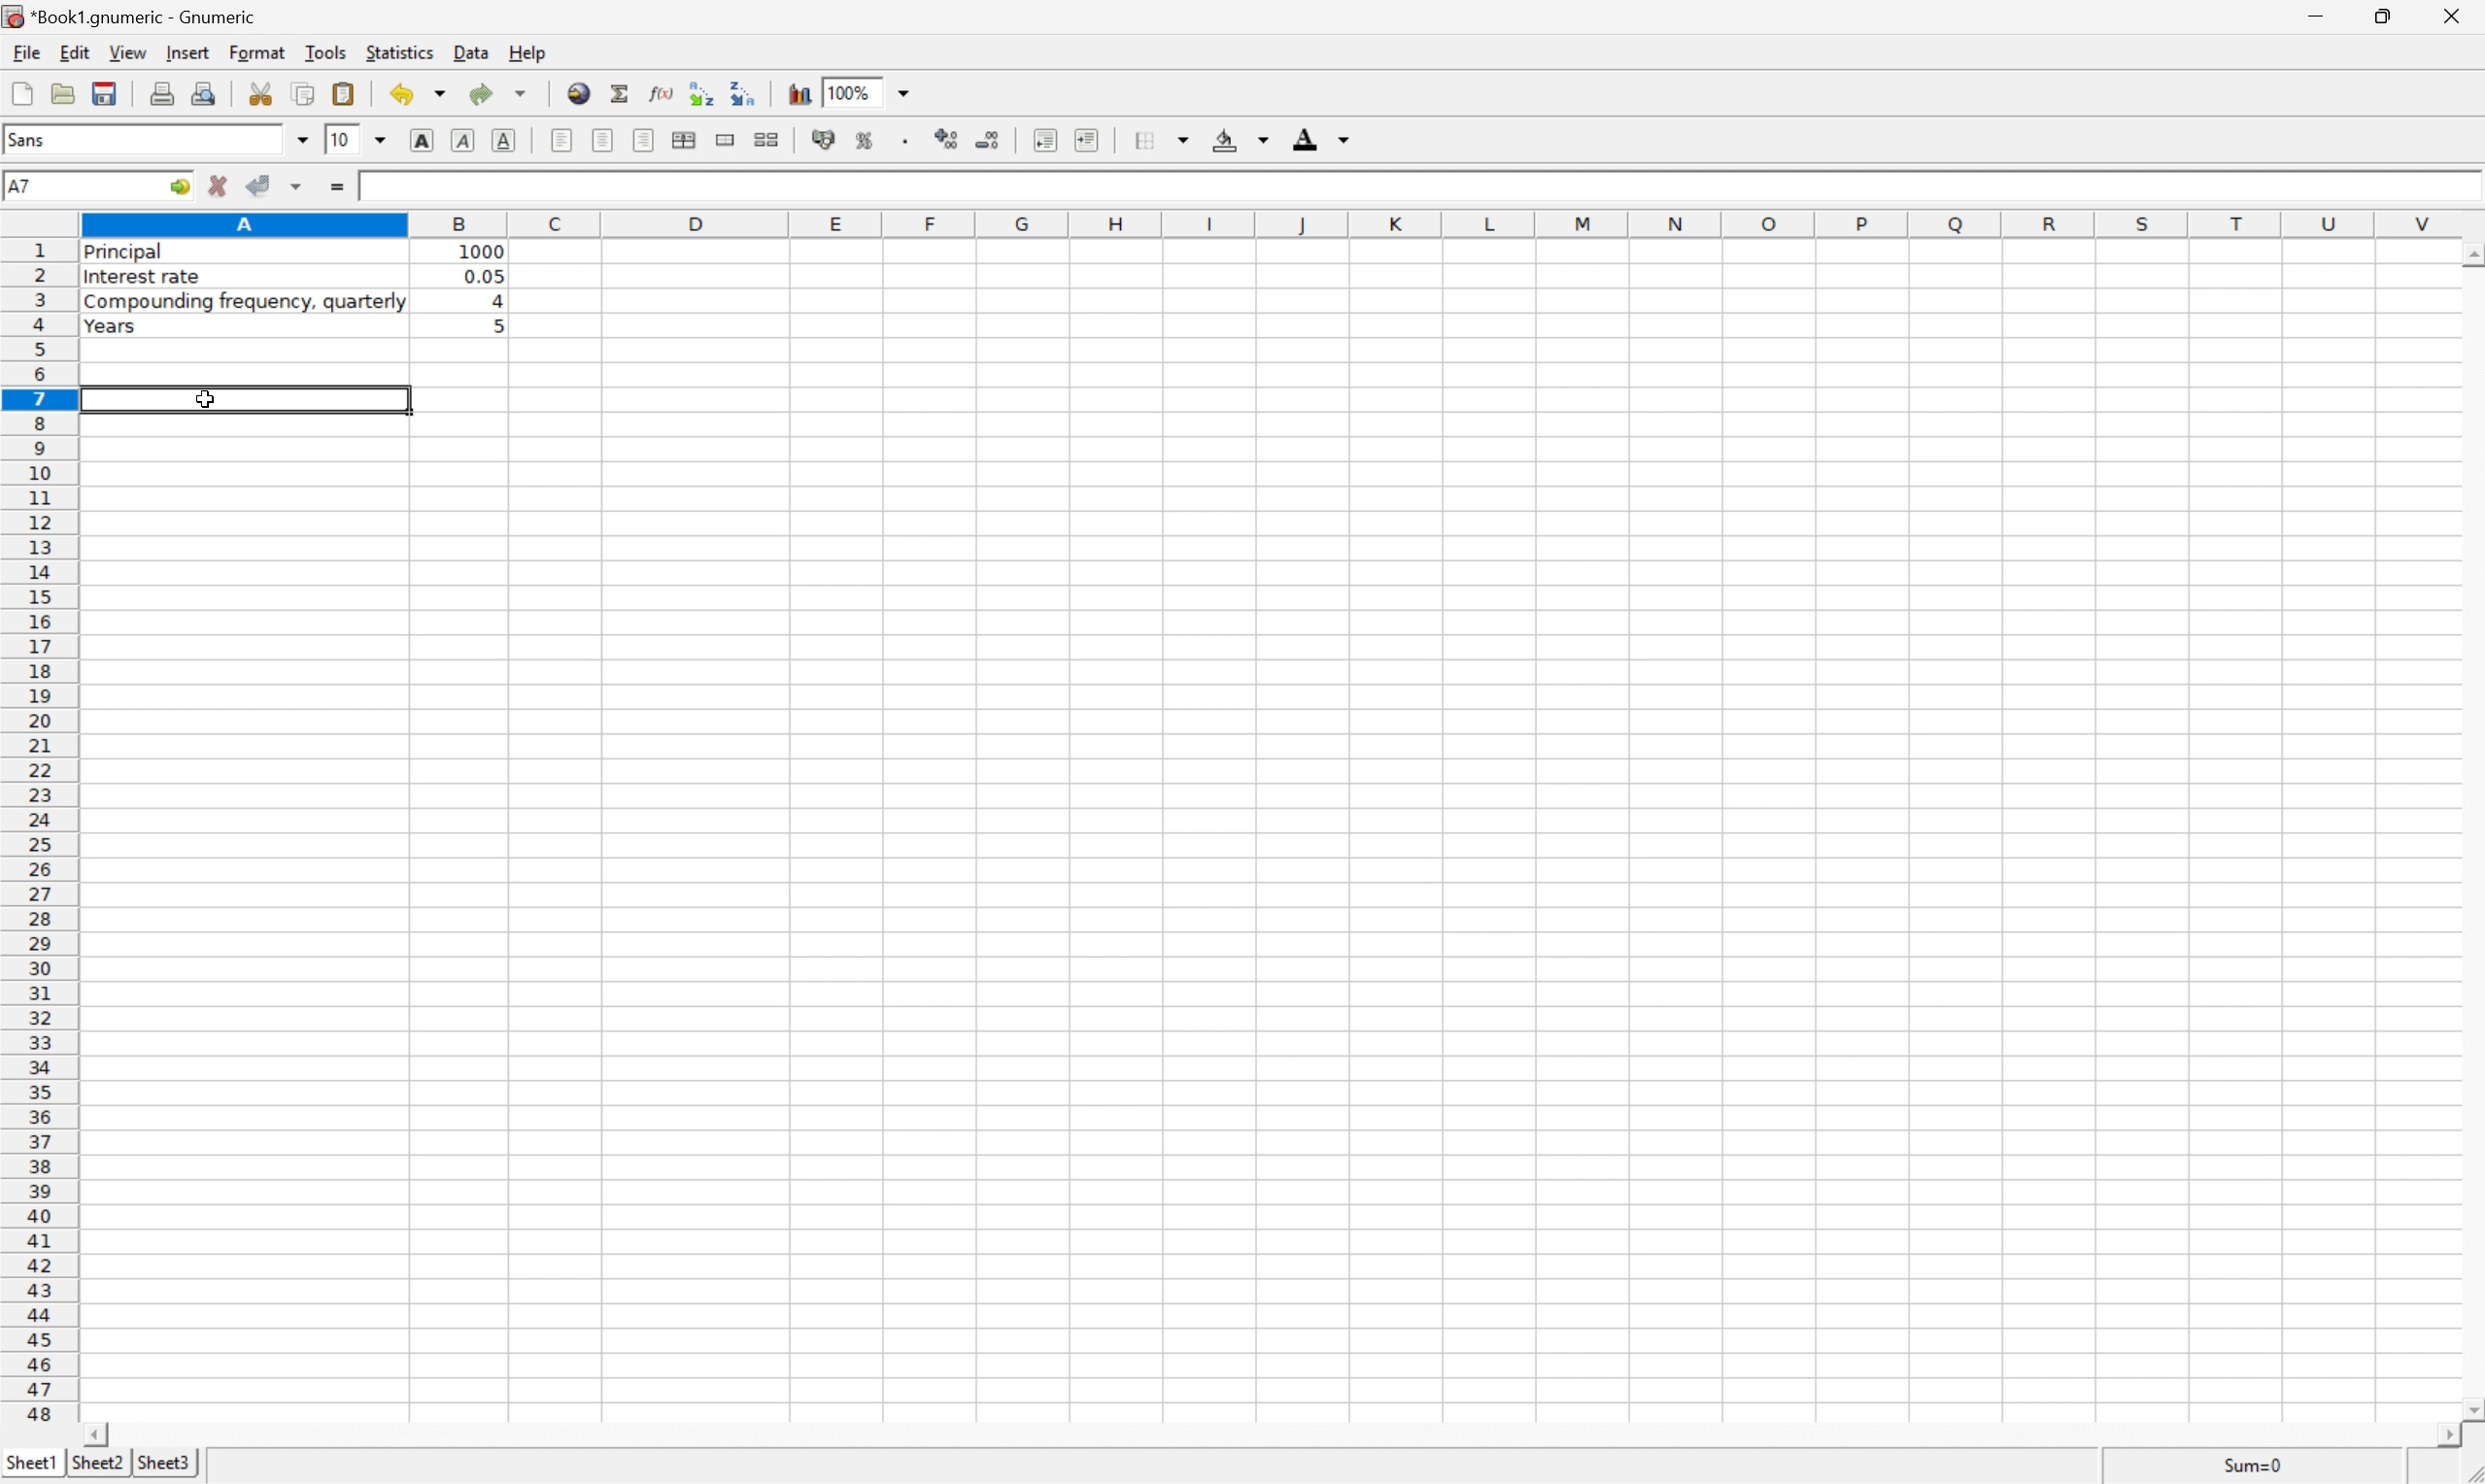  I want to click on accept changes, so click(258, 182).